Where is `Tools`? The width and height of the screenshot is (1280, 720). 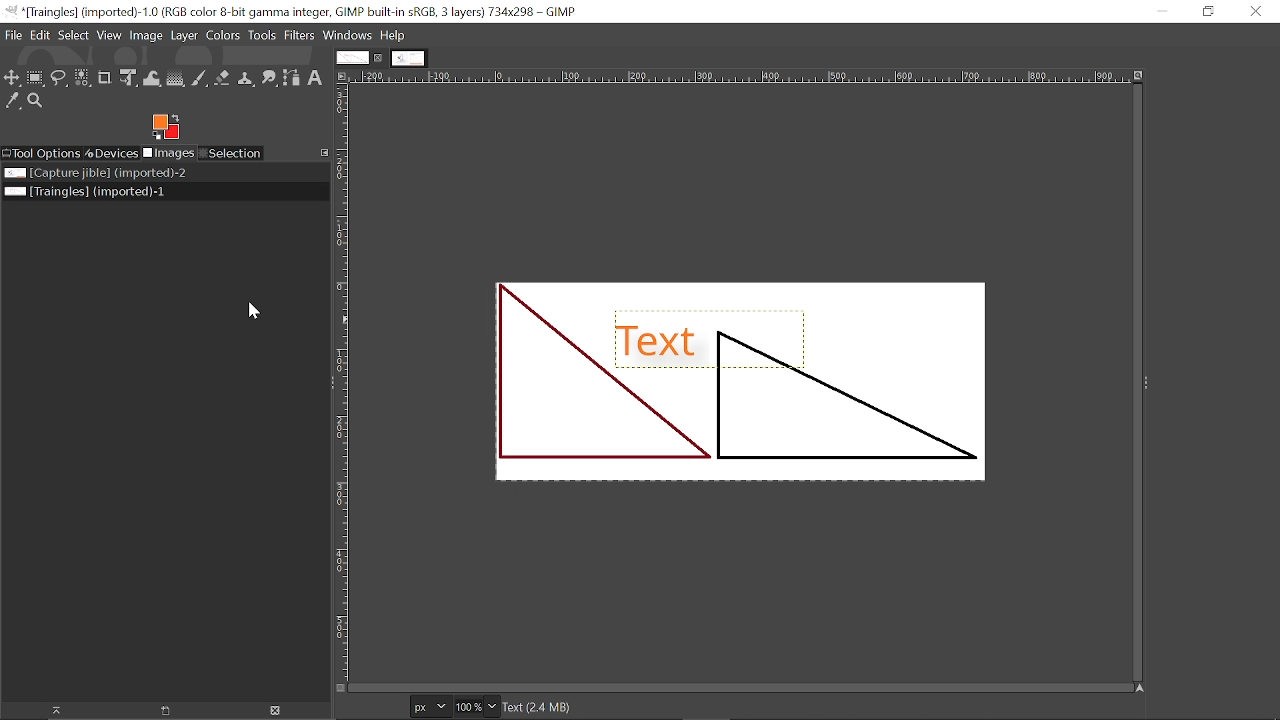
Tools is located at coordinates (262, 37).